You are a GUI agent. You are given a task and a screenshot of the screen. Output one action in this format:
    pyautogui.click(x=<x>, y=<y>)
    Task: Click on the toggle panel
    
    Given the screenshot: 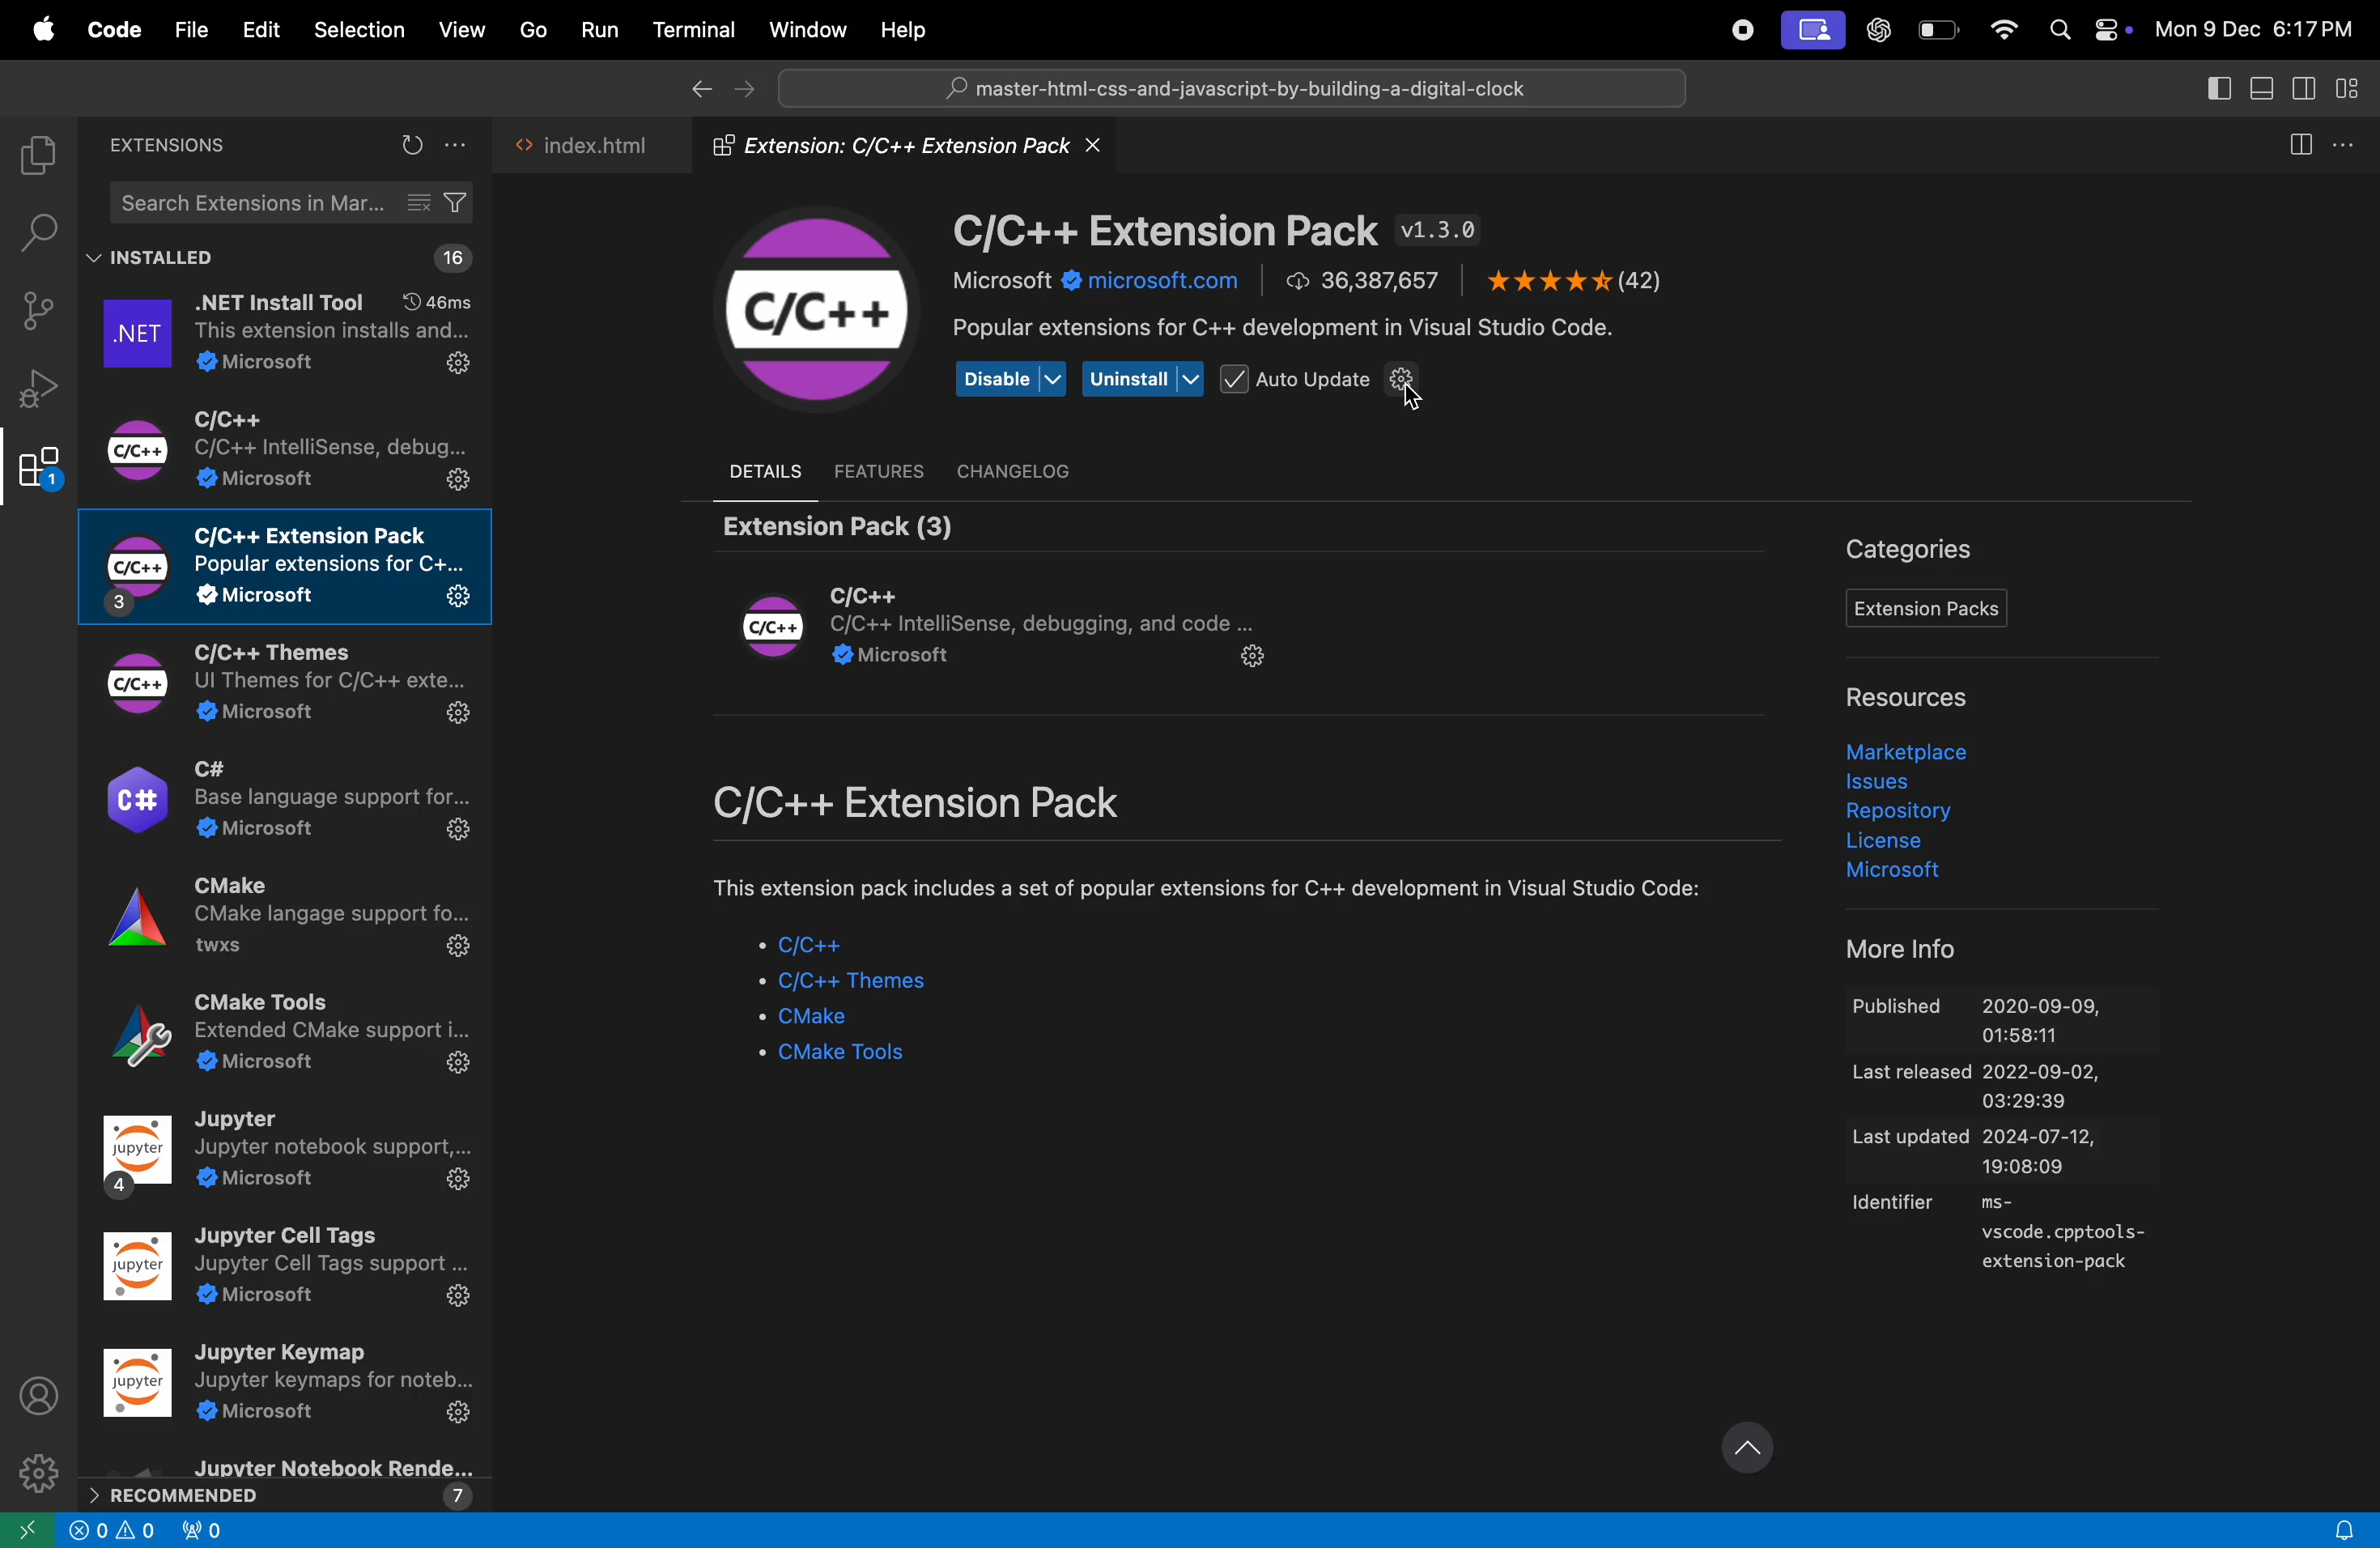 What is the action you would take?
    pyautogui.click(x=2257, y=86)
    